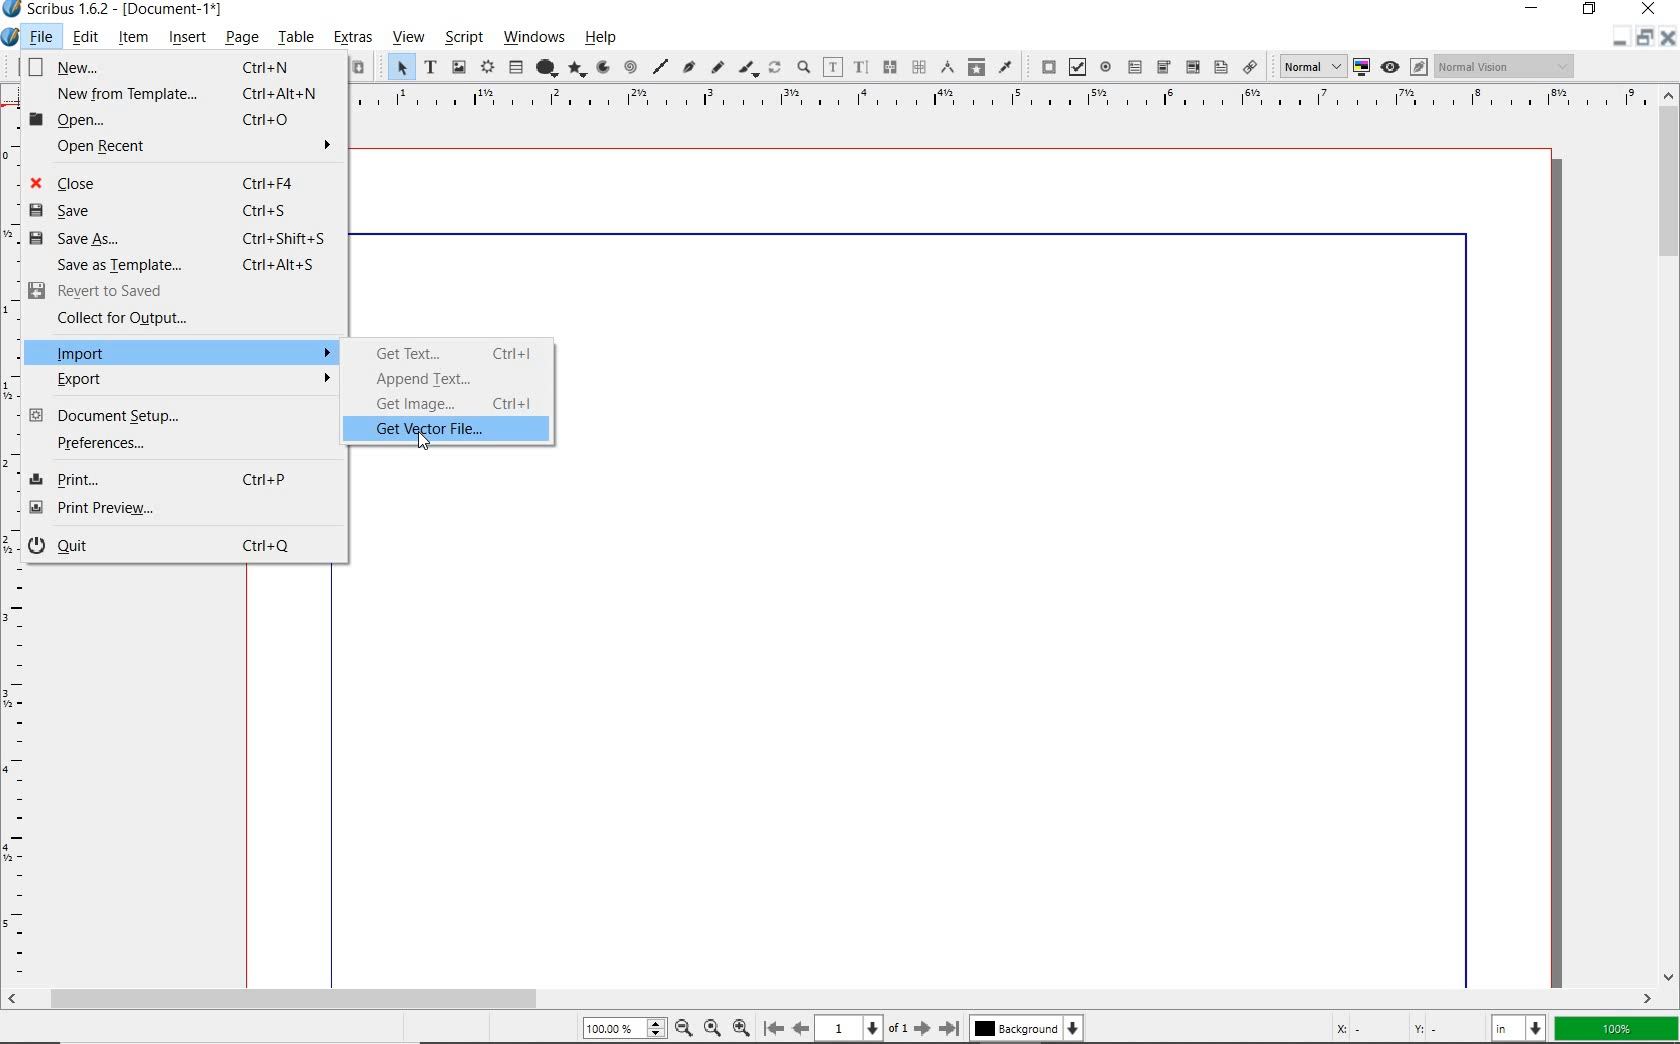 The width and height of the screenshot is (1680, 1044). I want to click on Next Page, so click(924, 1029).